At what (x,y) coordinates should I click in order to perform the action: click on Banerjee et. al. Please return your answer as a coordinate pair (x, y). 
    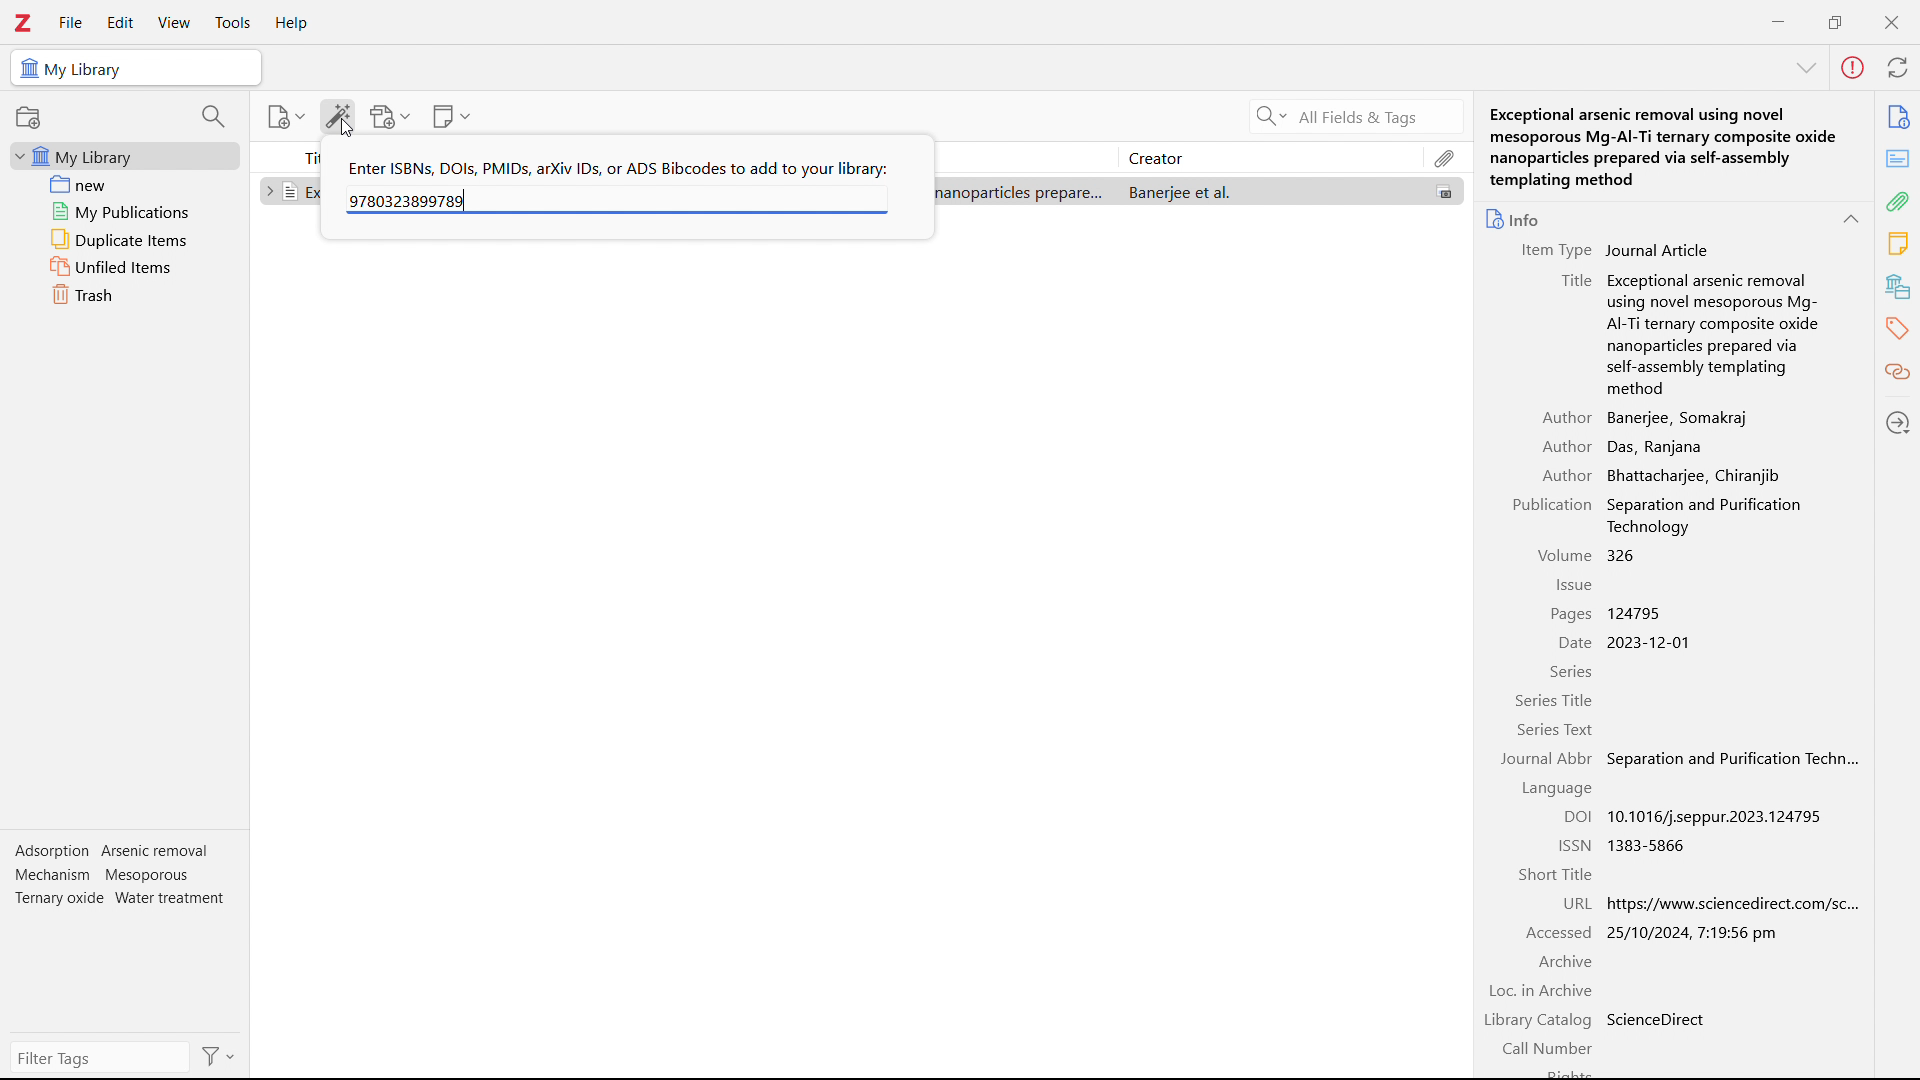
    Looking at the image, I should click on (1269, 191).